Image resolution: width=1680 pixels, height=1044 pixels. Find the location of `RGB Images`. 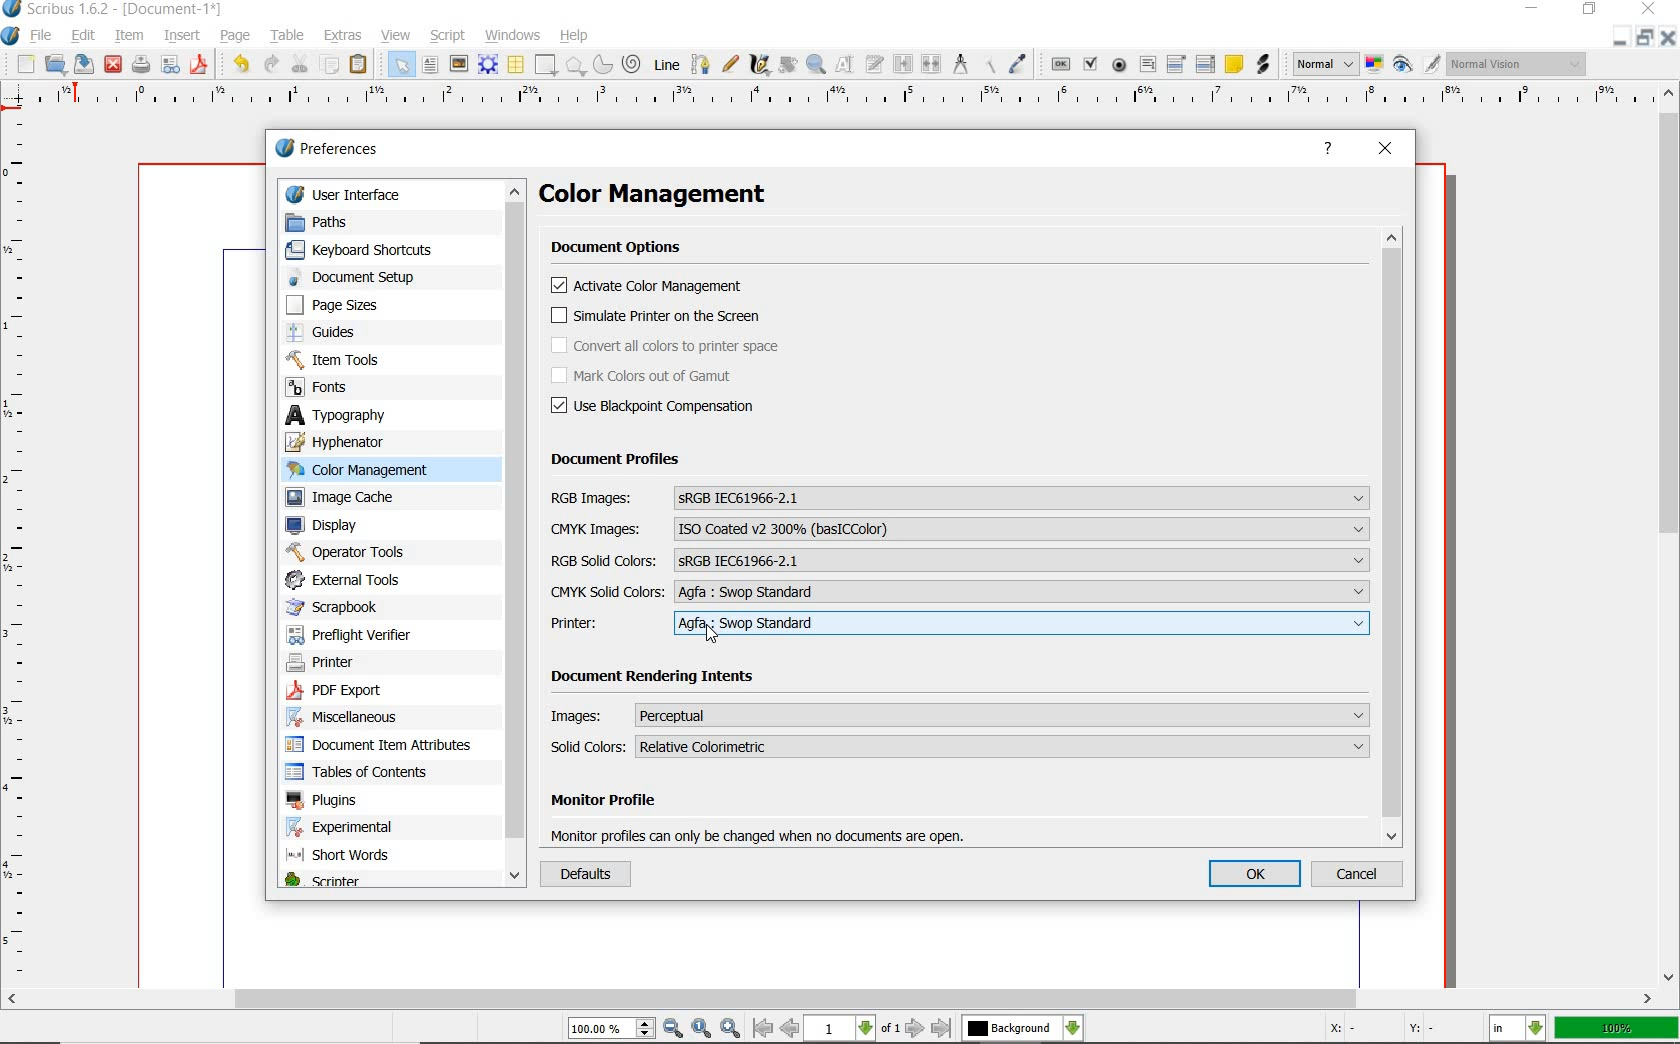

RGB Images is located at coordinates (959, 498).